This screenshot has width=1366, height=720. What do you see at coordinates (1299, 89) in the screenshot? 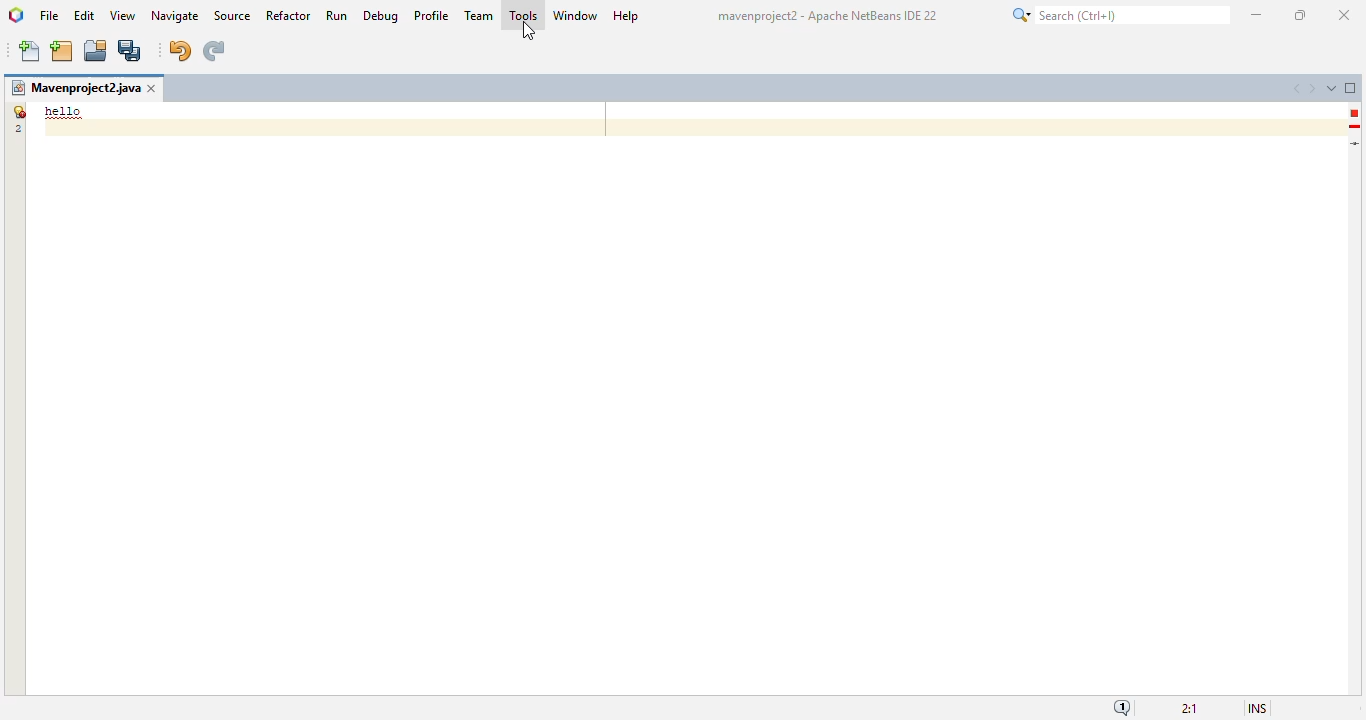
I see `scroll documents left` at bounding box center [1299, 89].